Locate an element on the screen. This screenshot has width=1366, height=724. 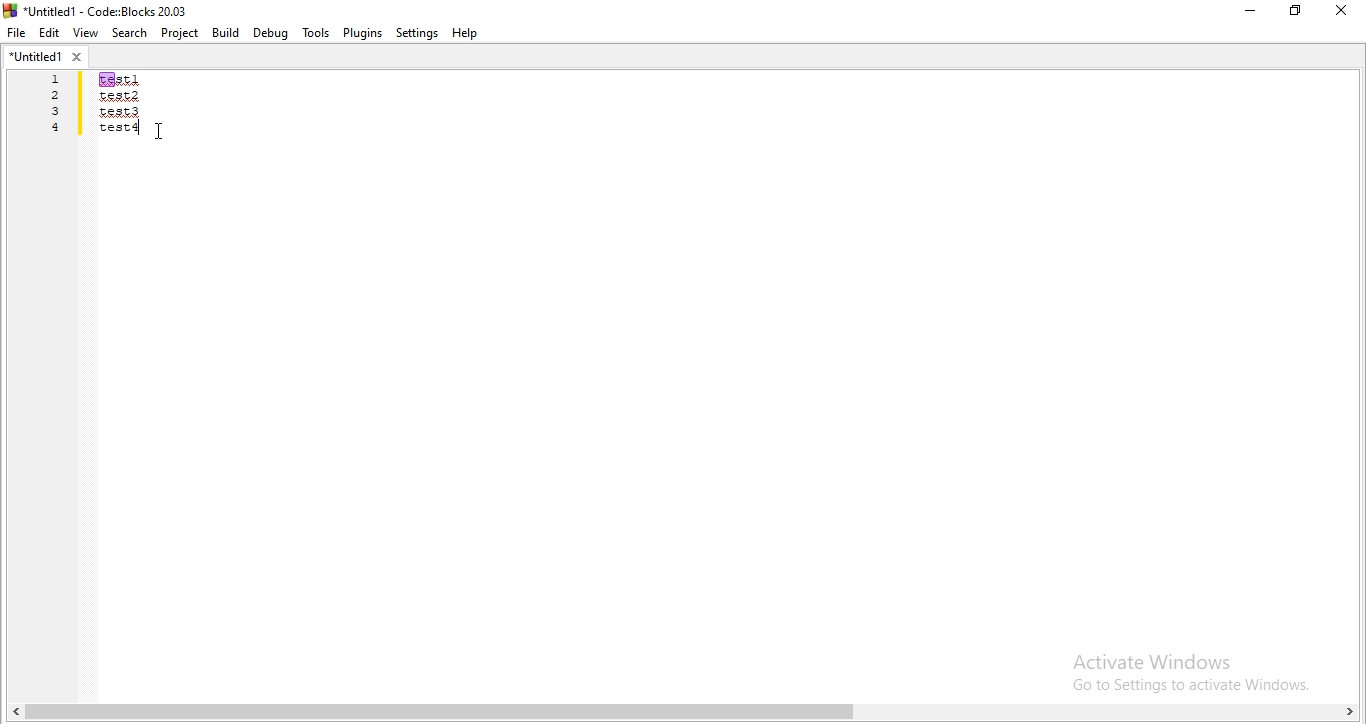
Build  is located at coordinates (226, 32).